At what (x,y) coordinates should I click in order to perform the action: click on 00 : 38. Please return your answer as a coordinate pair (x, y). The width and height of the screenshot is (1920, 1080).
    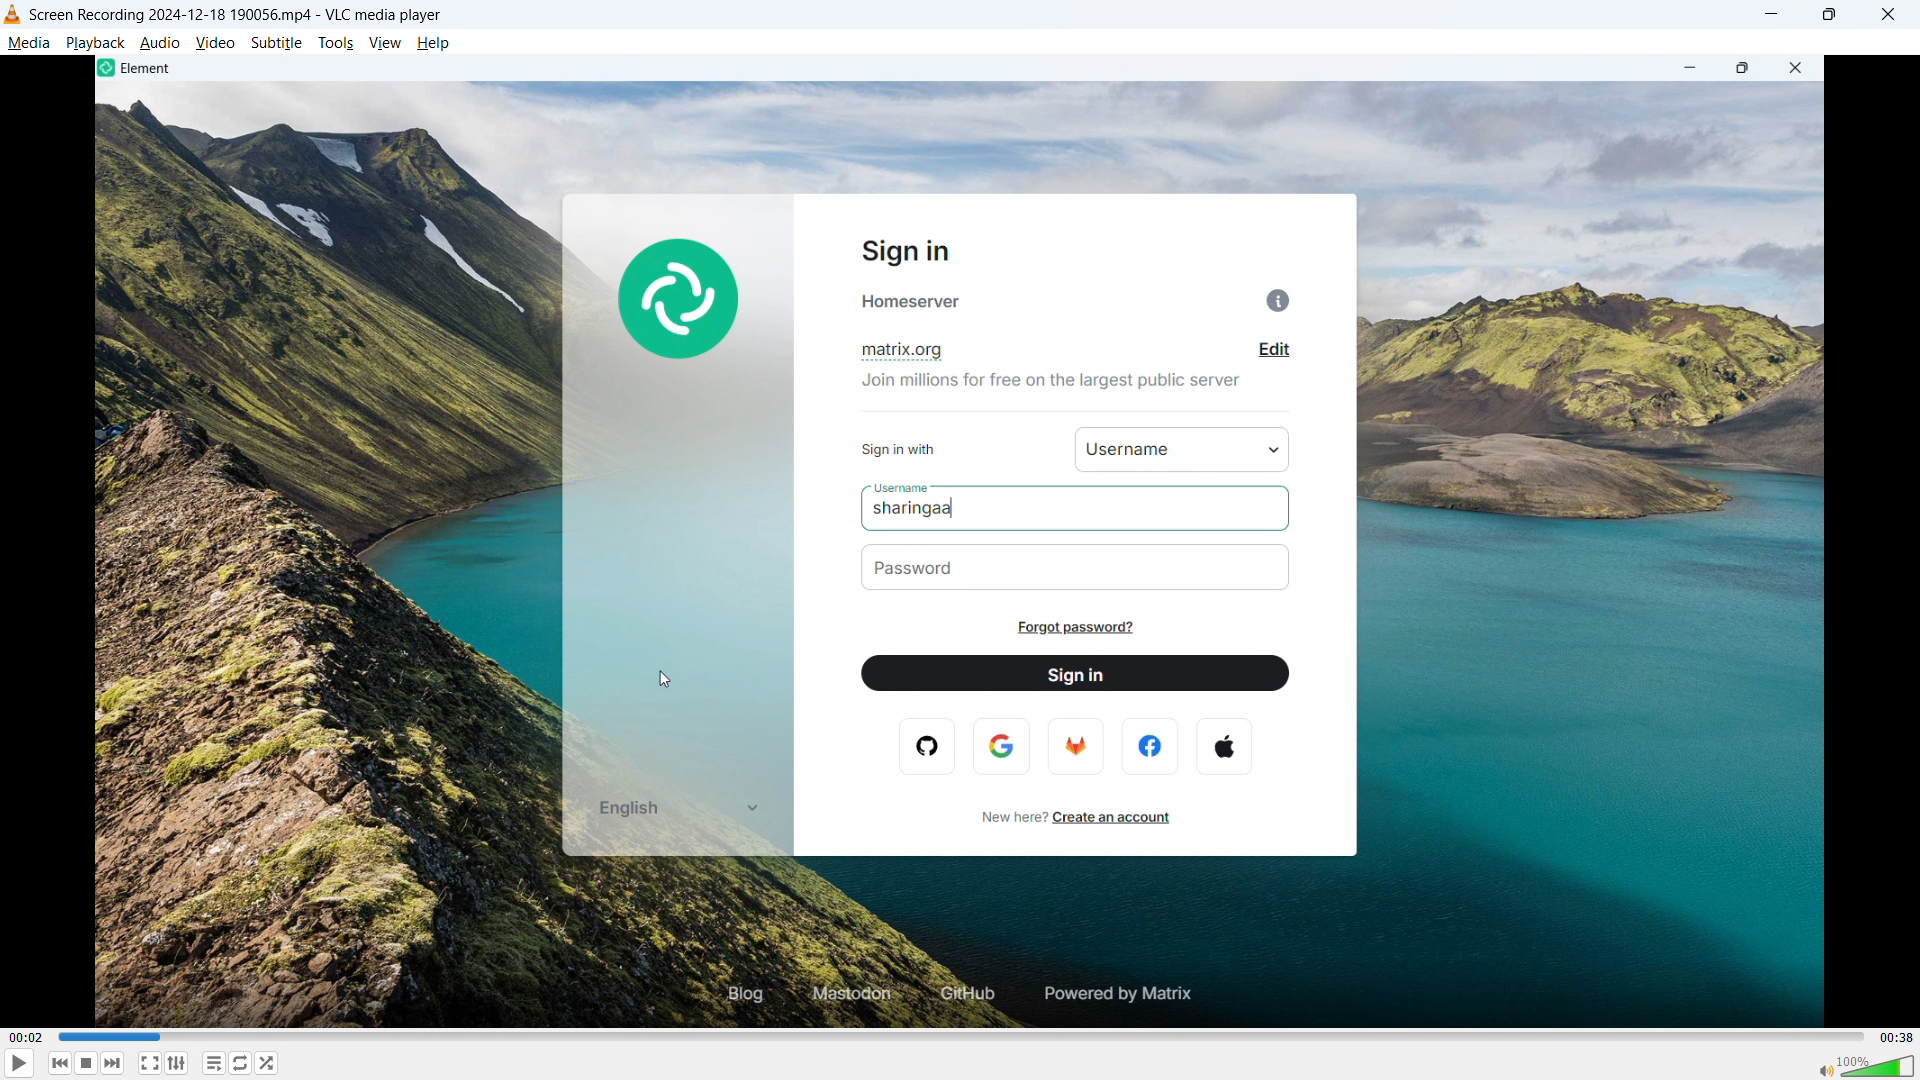
    Looking at the image, I should click on (1893, 1037).